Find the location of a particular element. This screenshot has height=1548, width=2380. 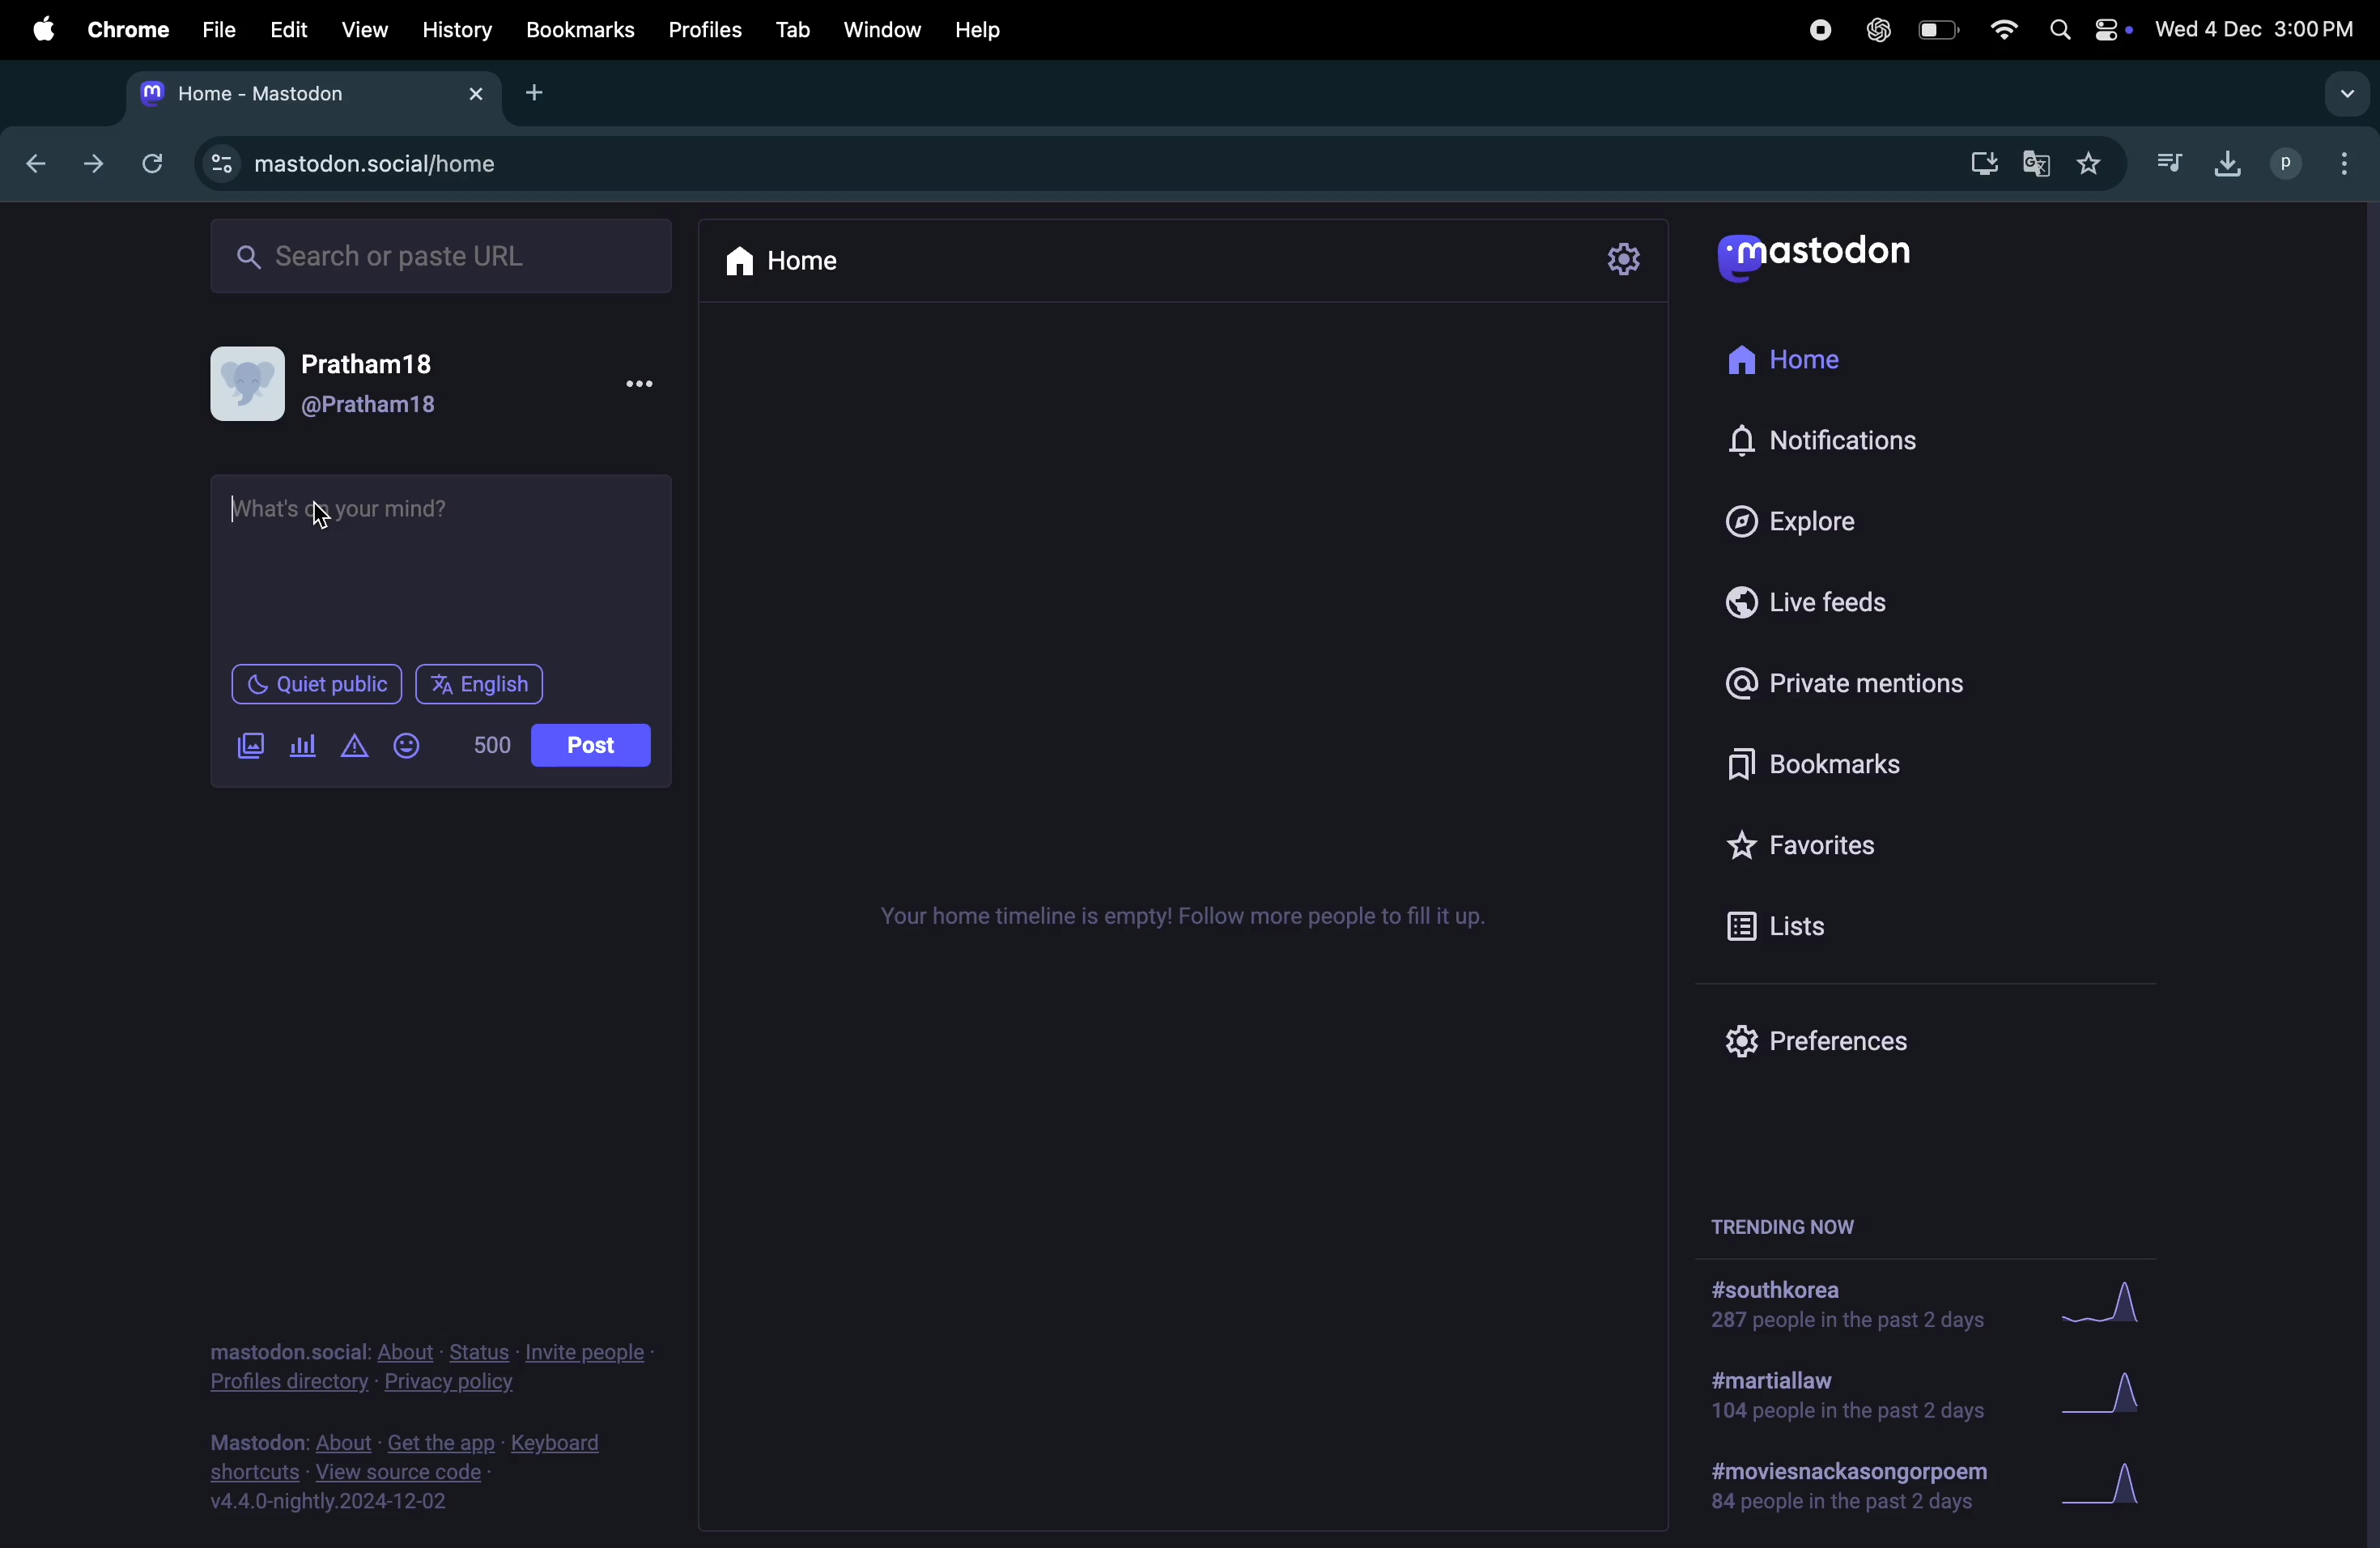

Bookmark is located at coordinates (1857, 762).